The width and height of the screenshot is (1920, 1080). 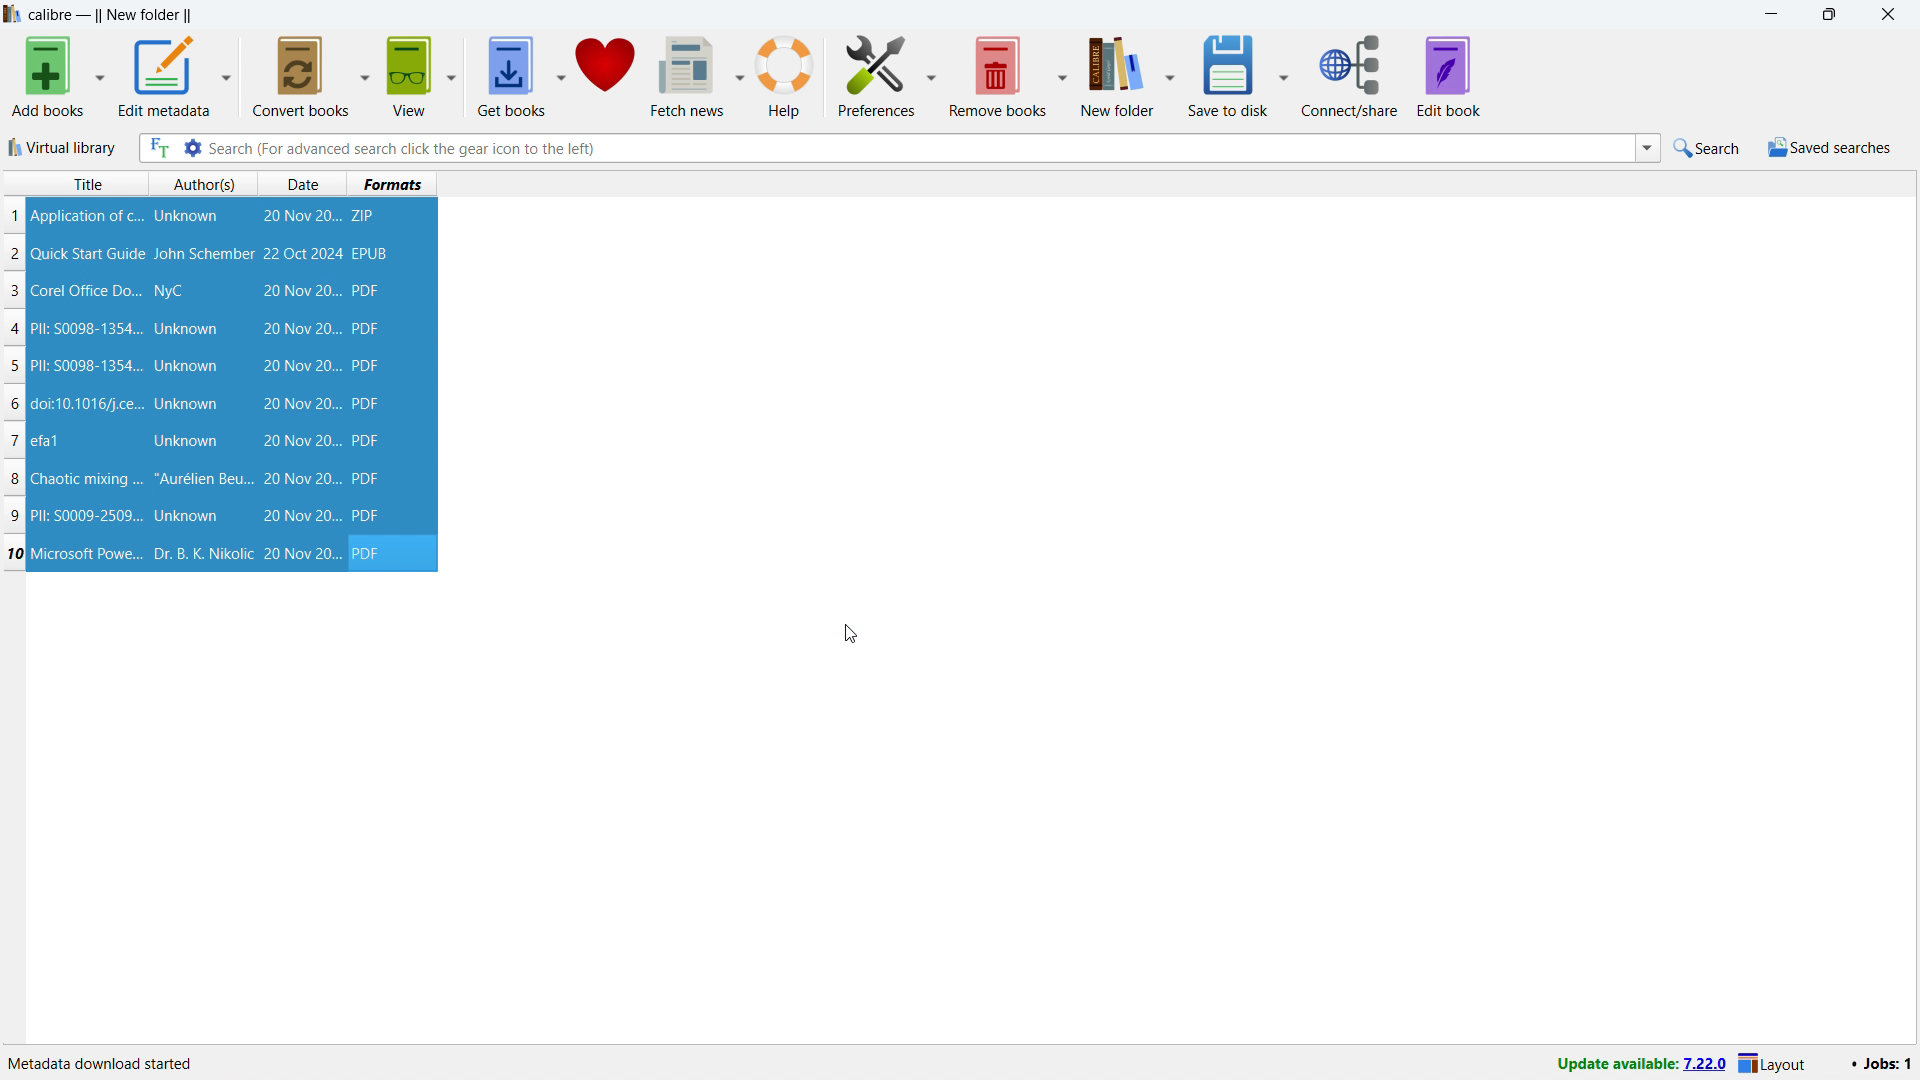 What do you see at coordinates (1286, 75) in the screenshot?
I see `save to disk options` at bounding box center [1286, 75].